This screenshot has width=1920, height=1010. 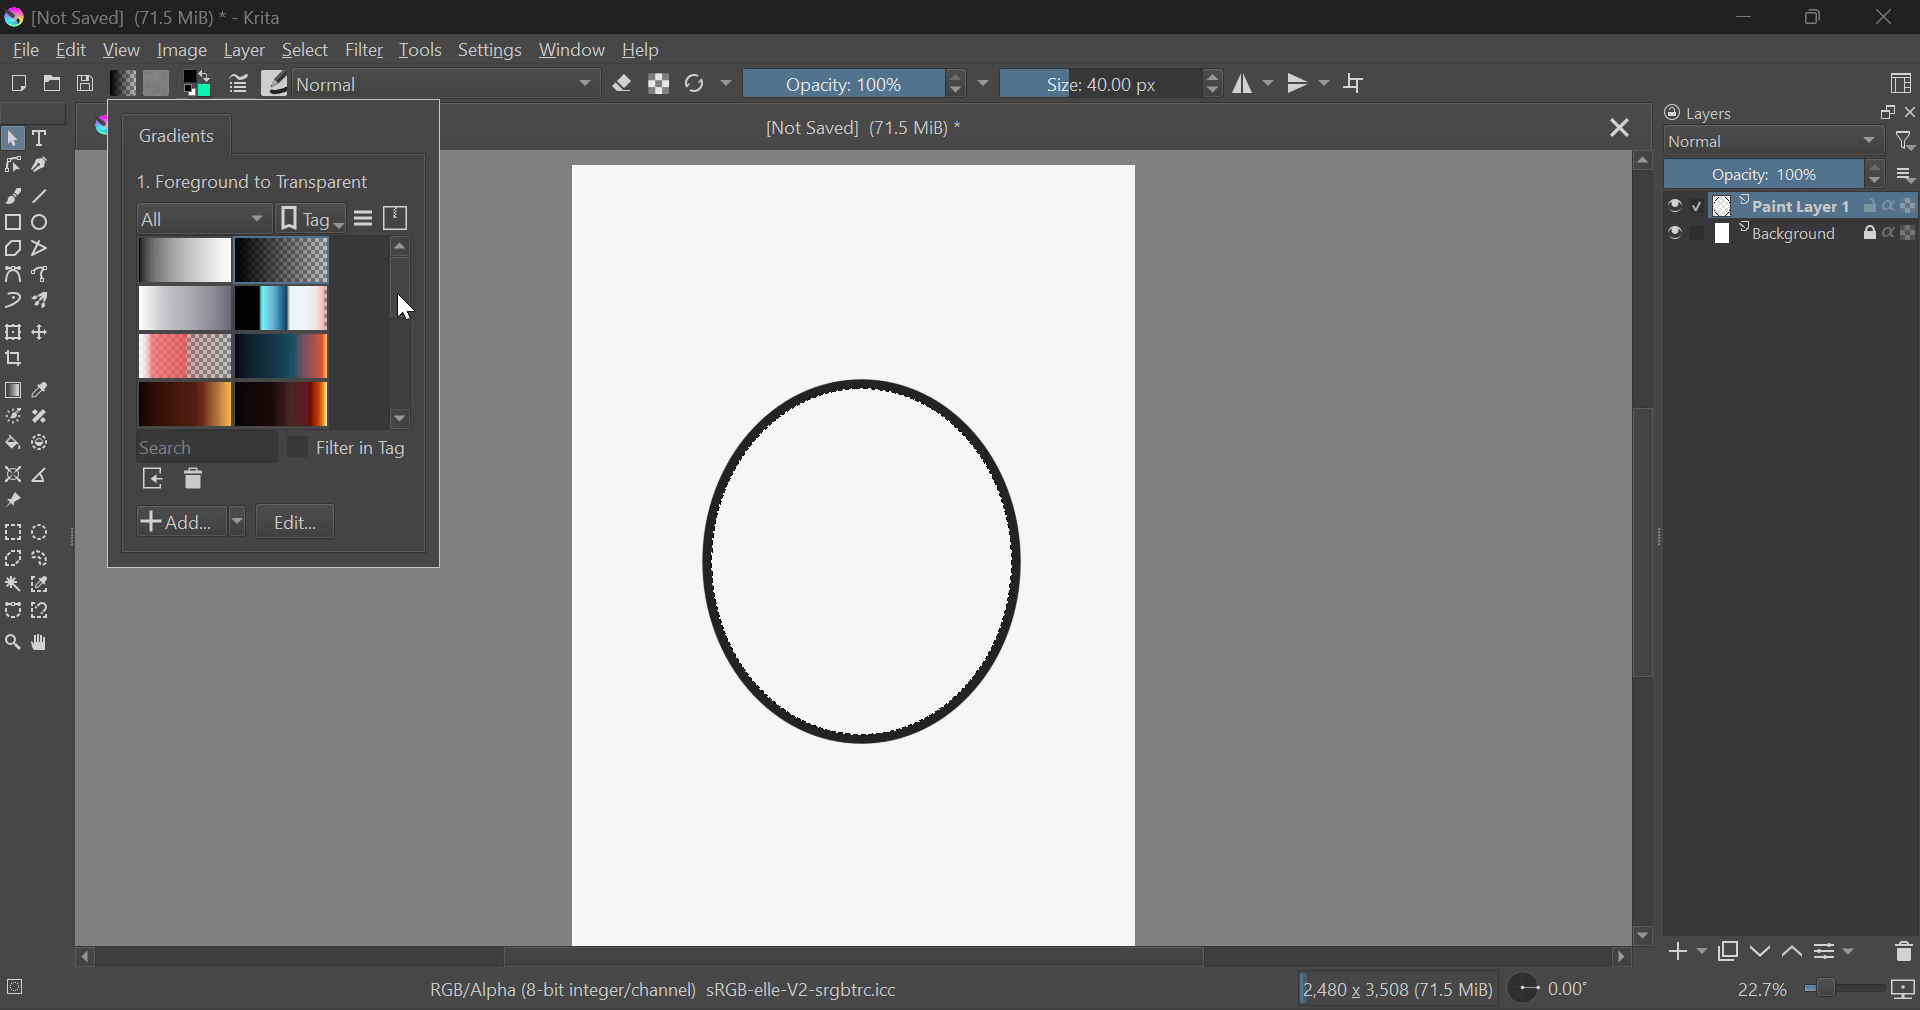 I want to click on Image, so click(x=184, y=52).